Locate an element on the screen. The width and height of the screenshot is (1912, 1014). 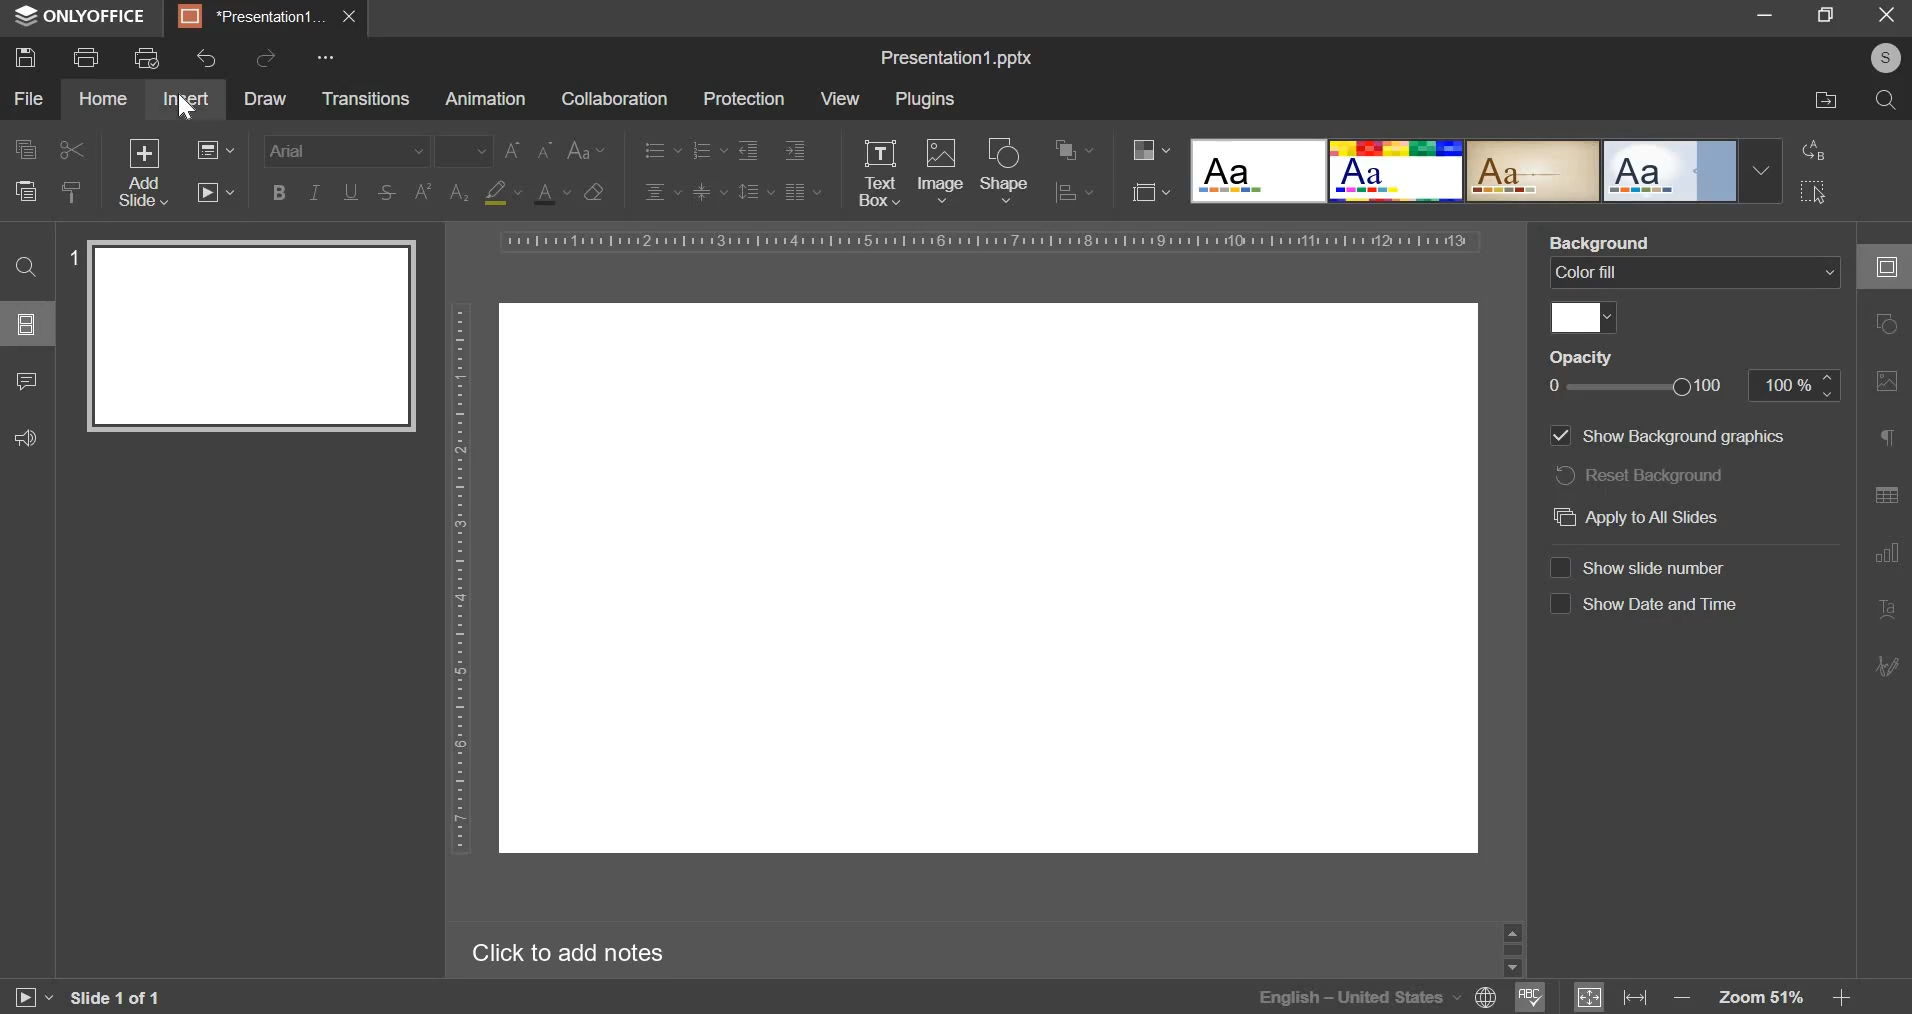
feedback is located at coordinates (26, 436).